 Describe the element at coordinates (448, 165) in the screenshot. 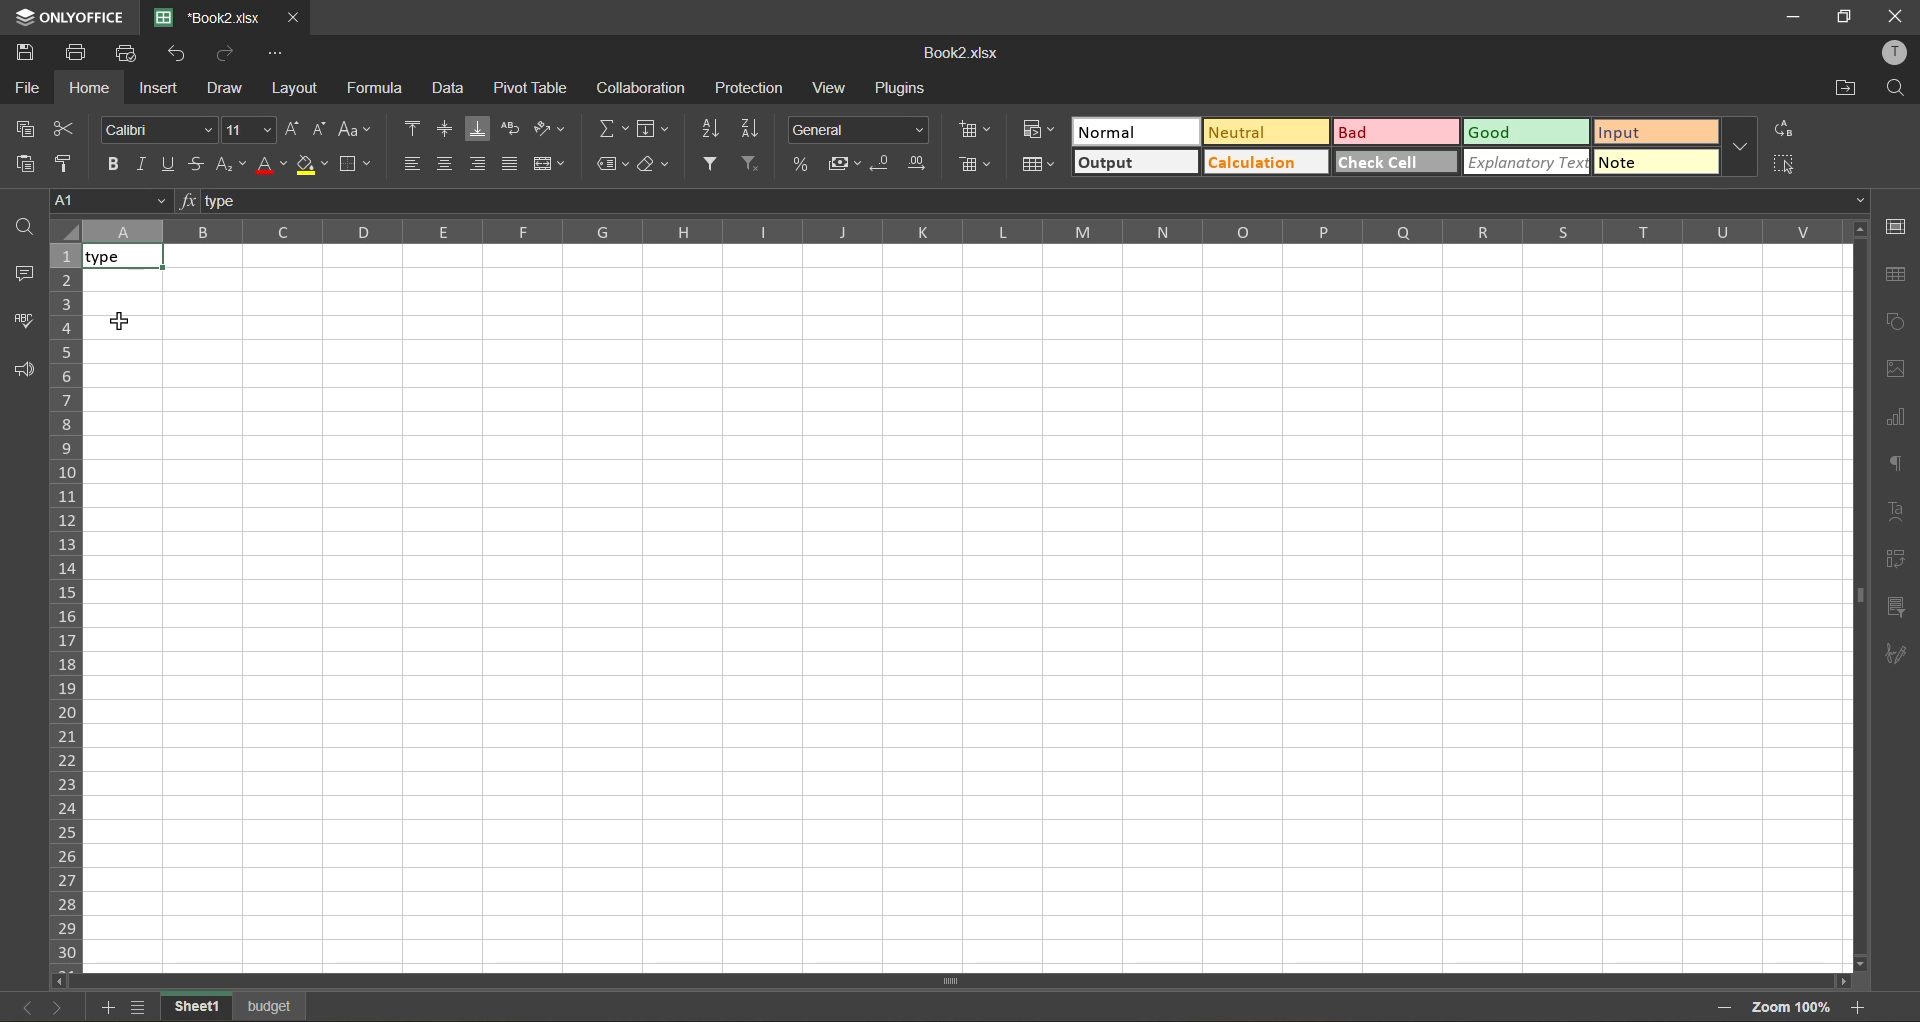

I see `align center` at that location.